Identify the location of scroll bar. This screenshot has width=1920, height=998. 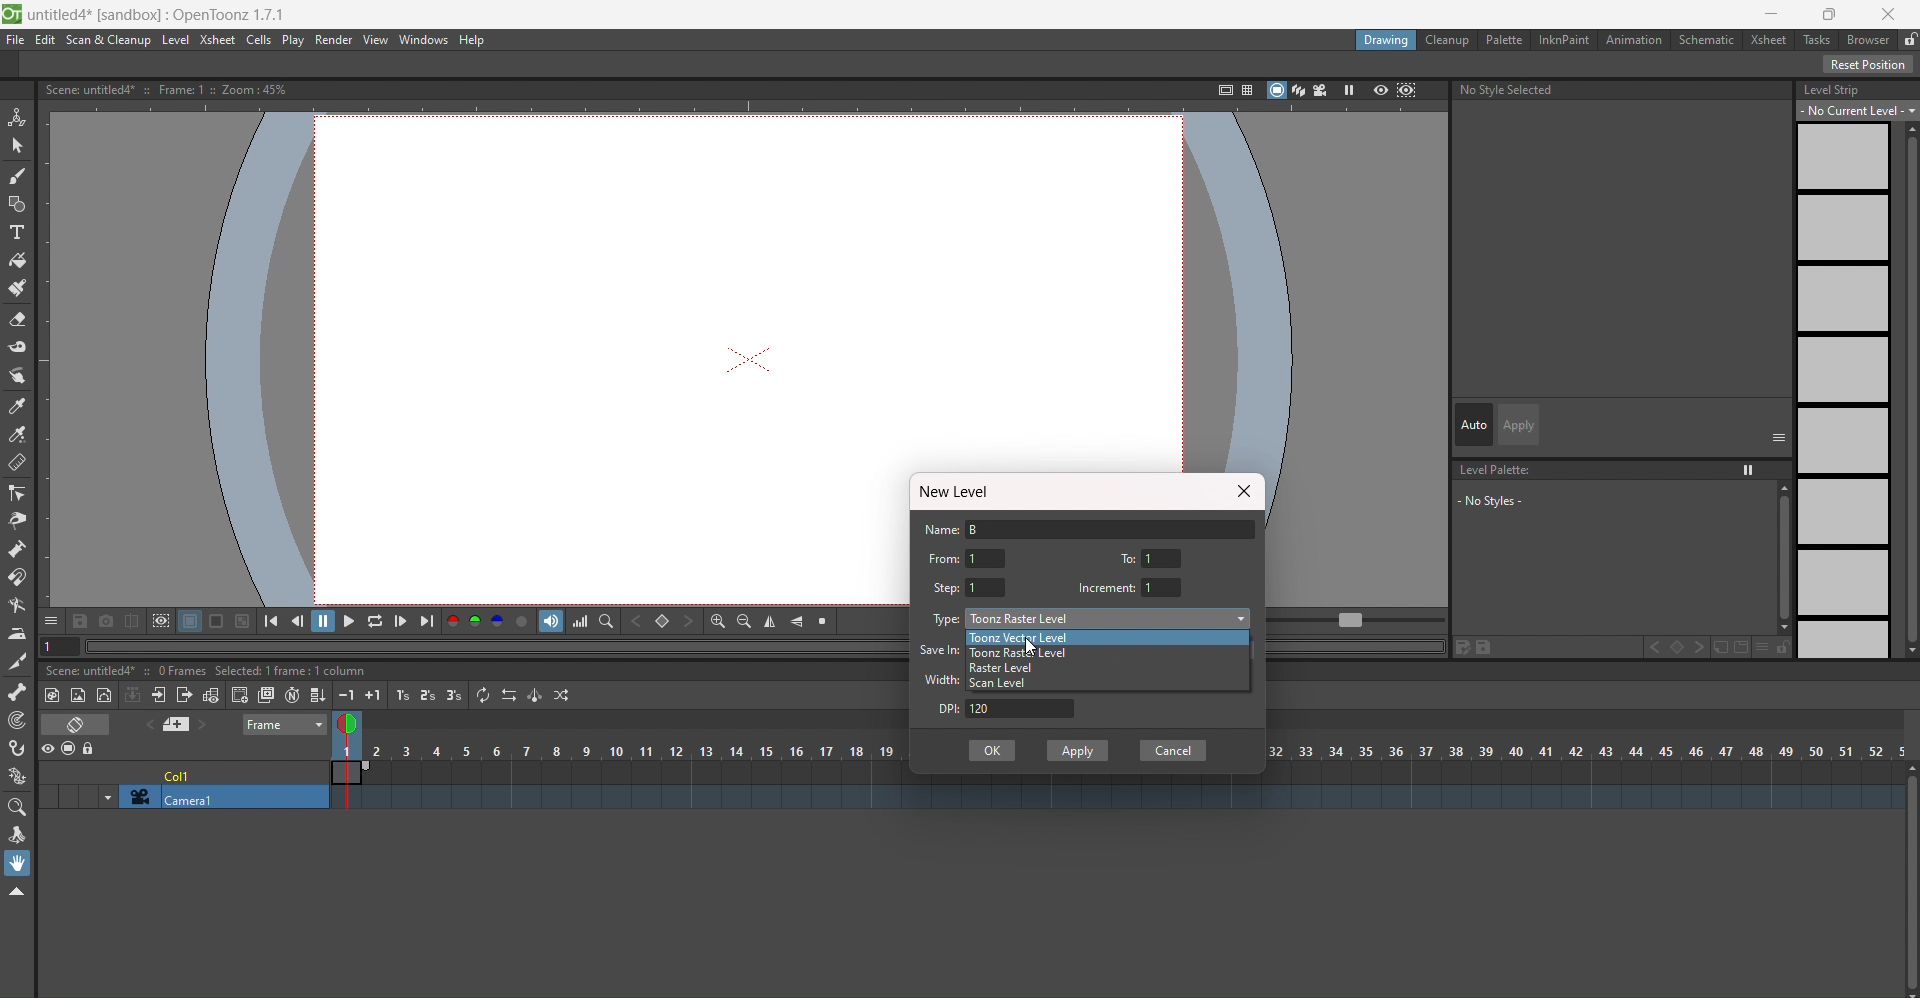
(1778, 557).